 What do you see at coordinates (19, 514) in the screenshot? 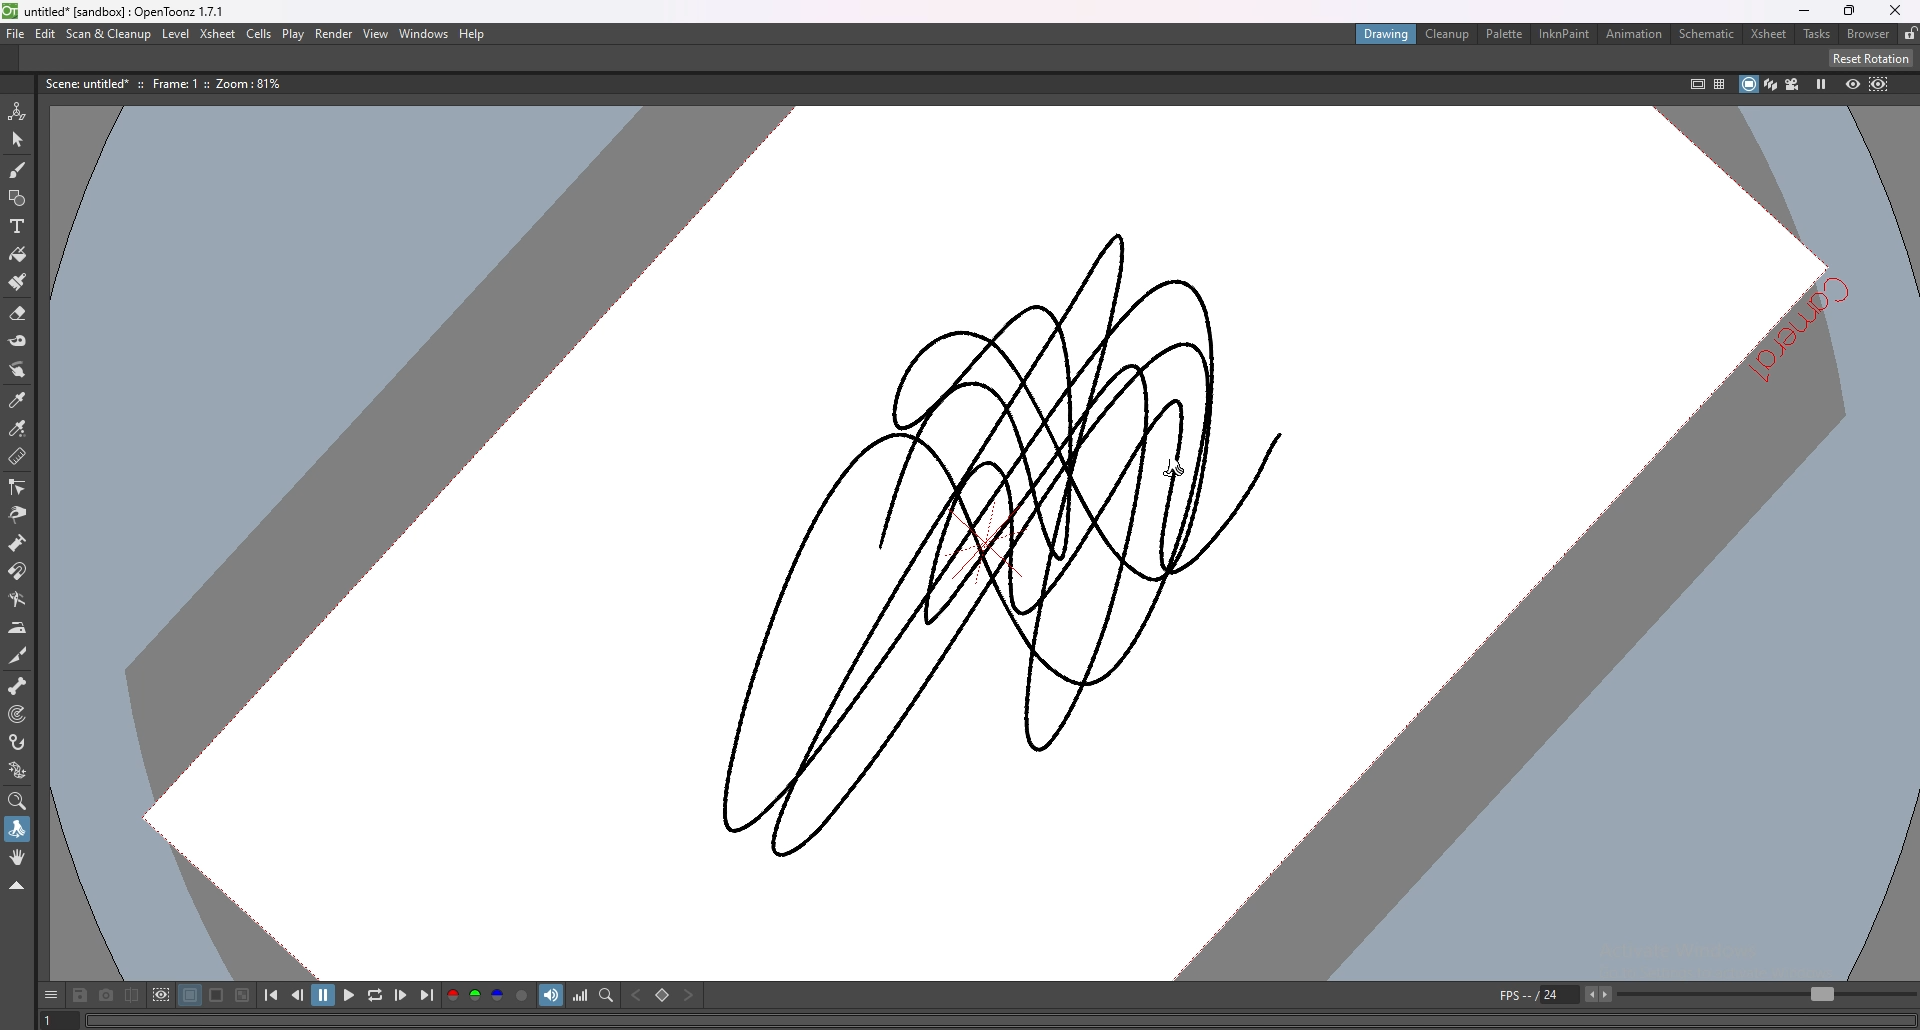
I see `pinch` at bounding box center [19, 514].